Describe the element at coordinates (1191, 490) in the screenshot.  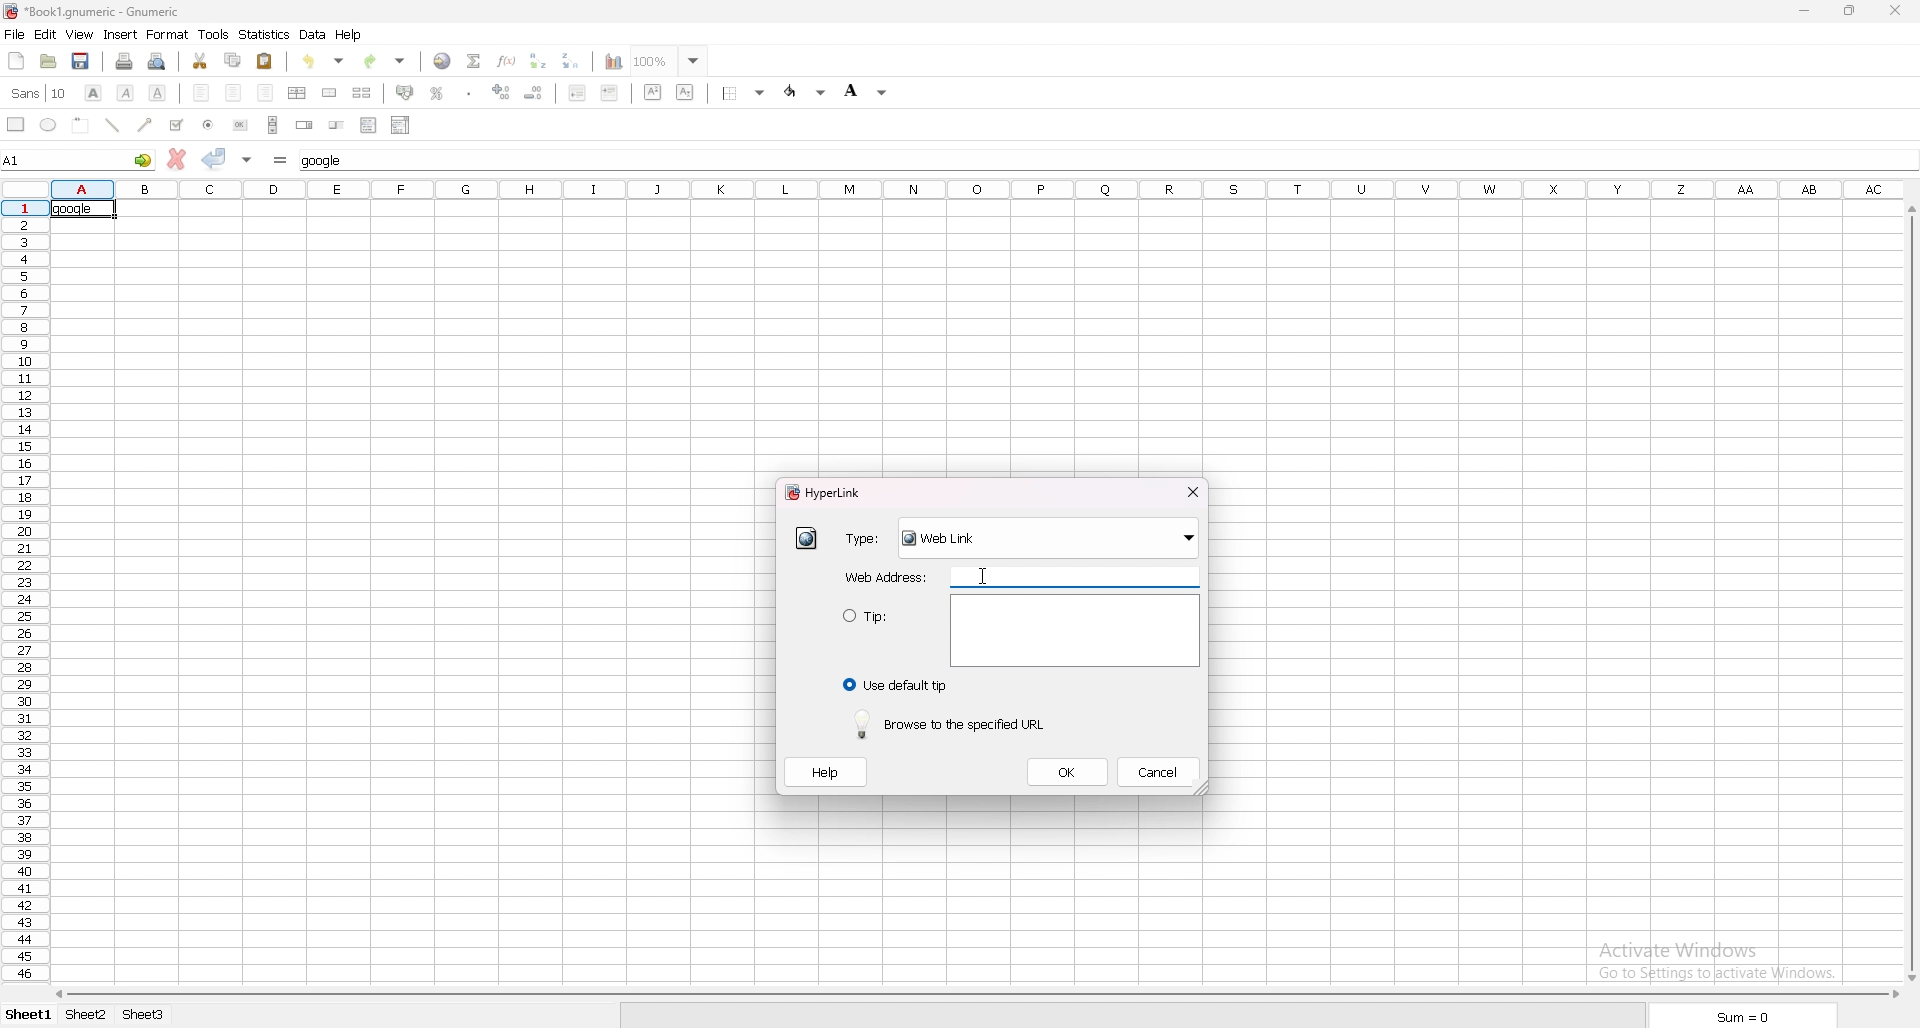
I see `close` at that location.